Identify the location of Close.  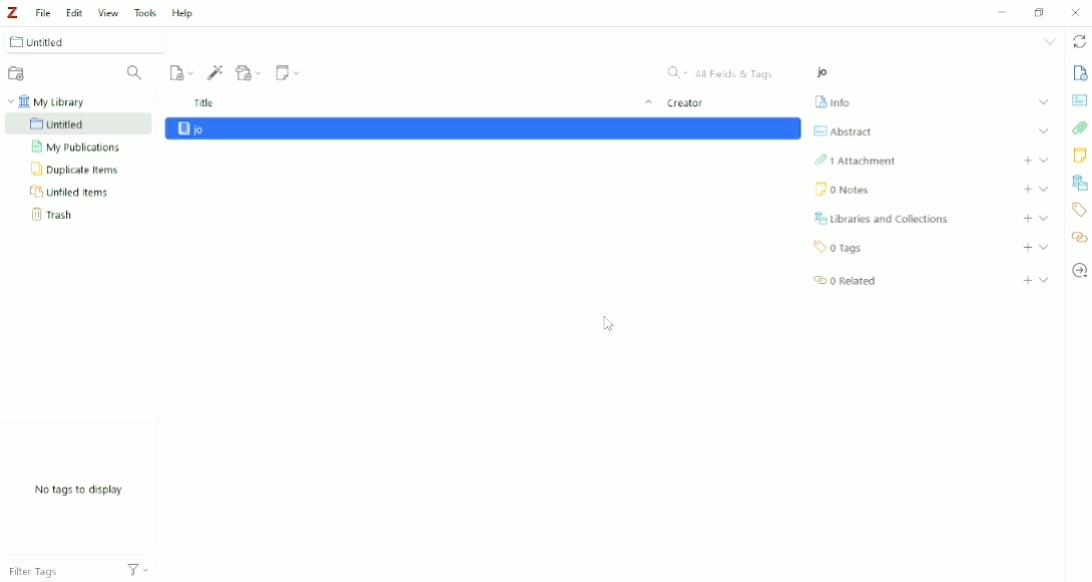
(1076, 12).